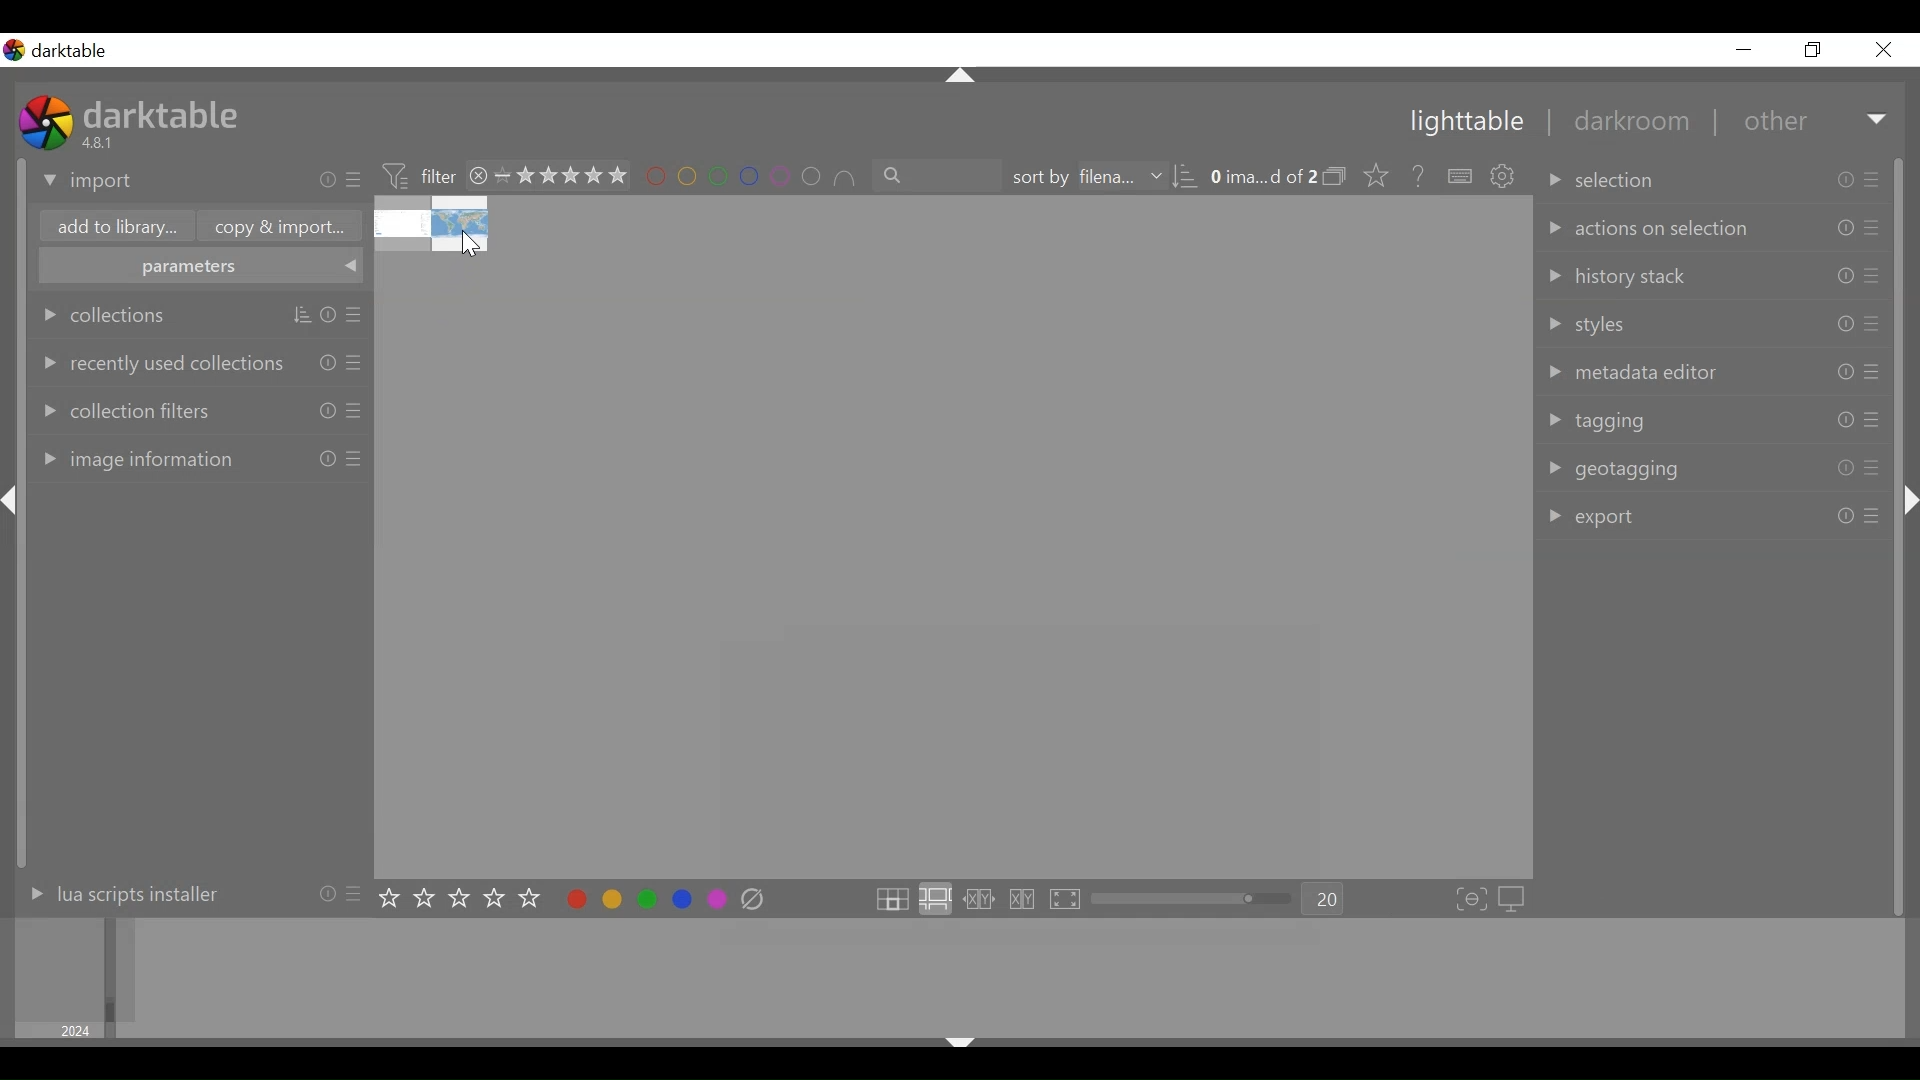  I want to click on image selected out of, so click(1265, 178).